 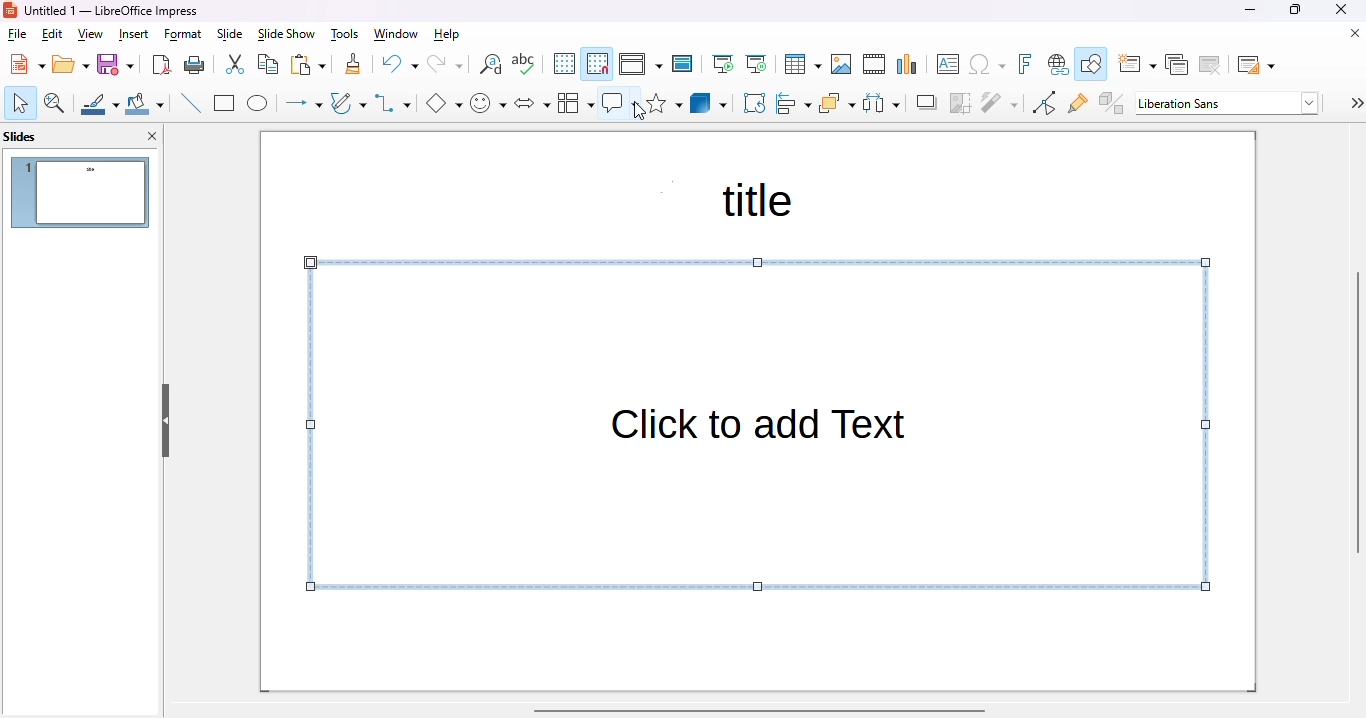 I want to click on slide, so click(x=231, y=35).